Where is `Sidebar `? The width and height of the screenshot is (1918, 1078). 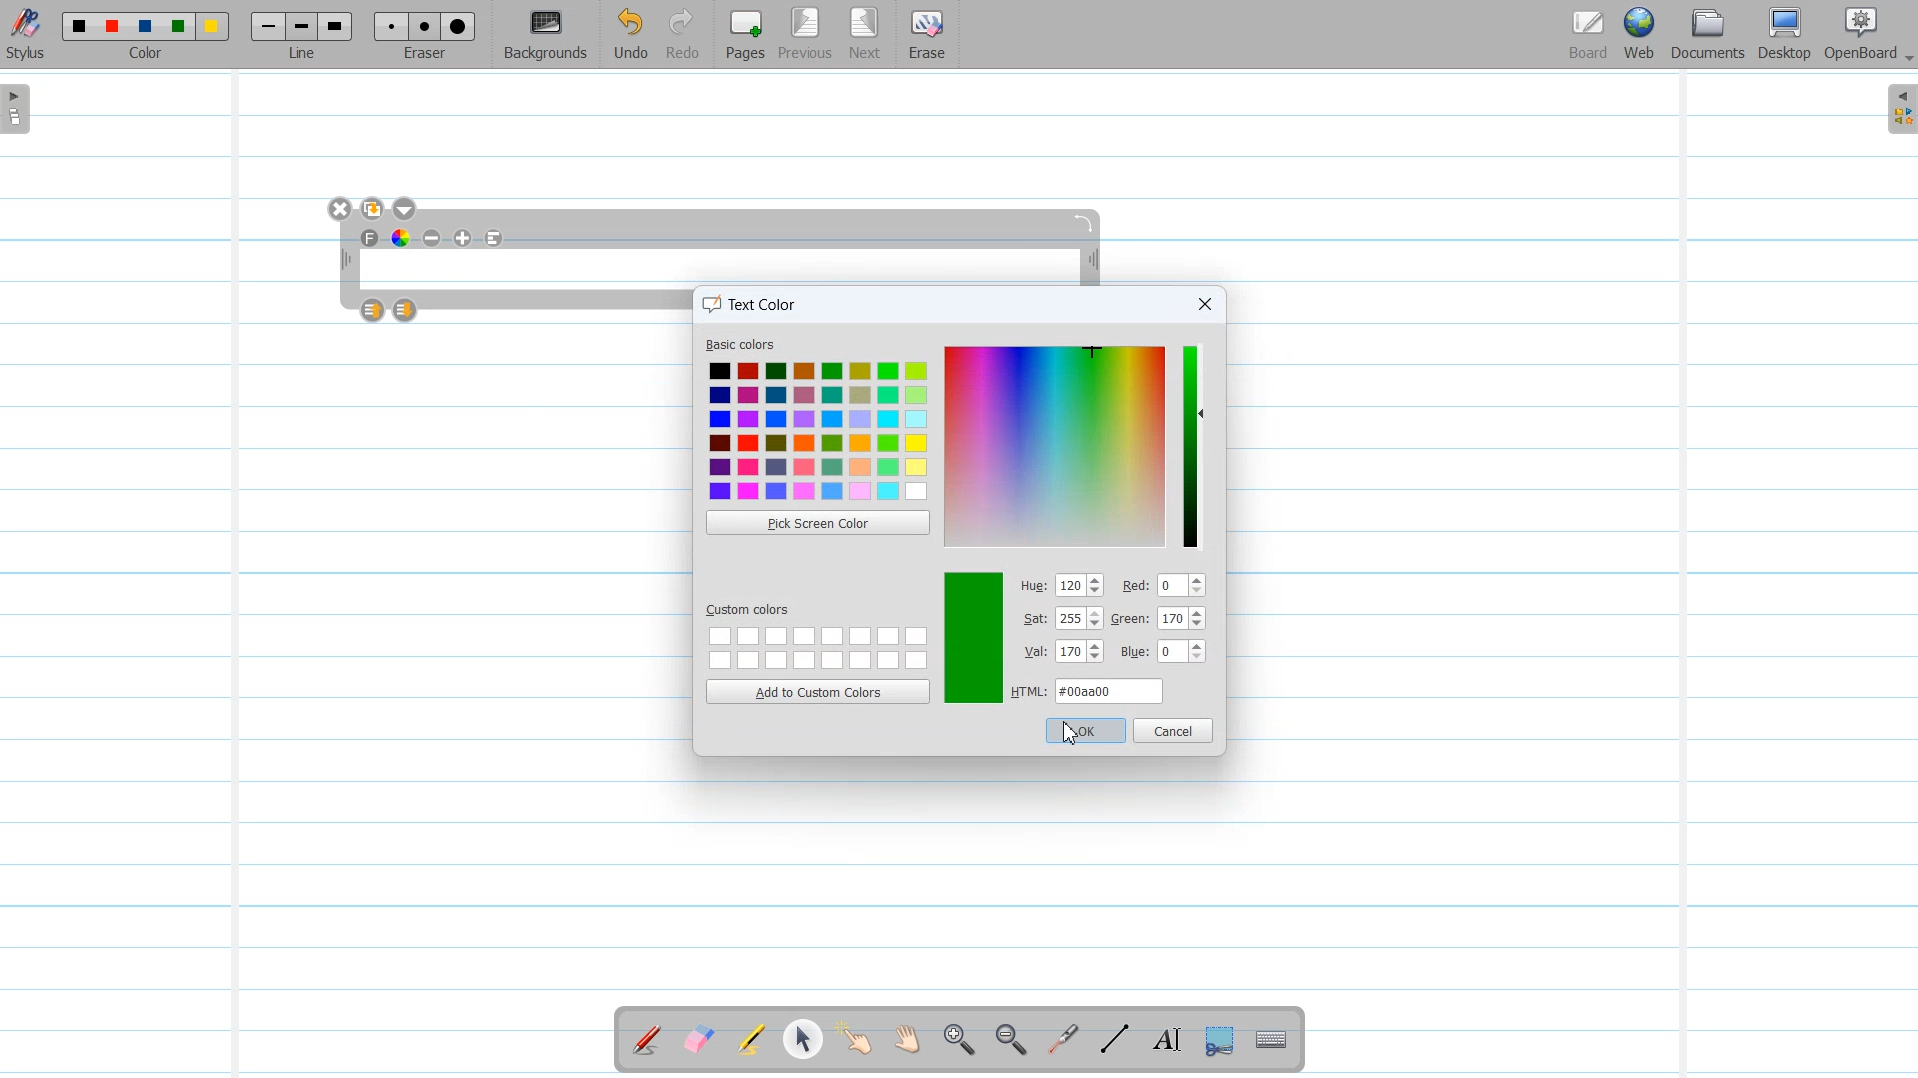 Sidebar  is located at coordinates (1898, 109).